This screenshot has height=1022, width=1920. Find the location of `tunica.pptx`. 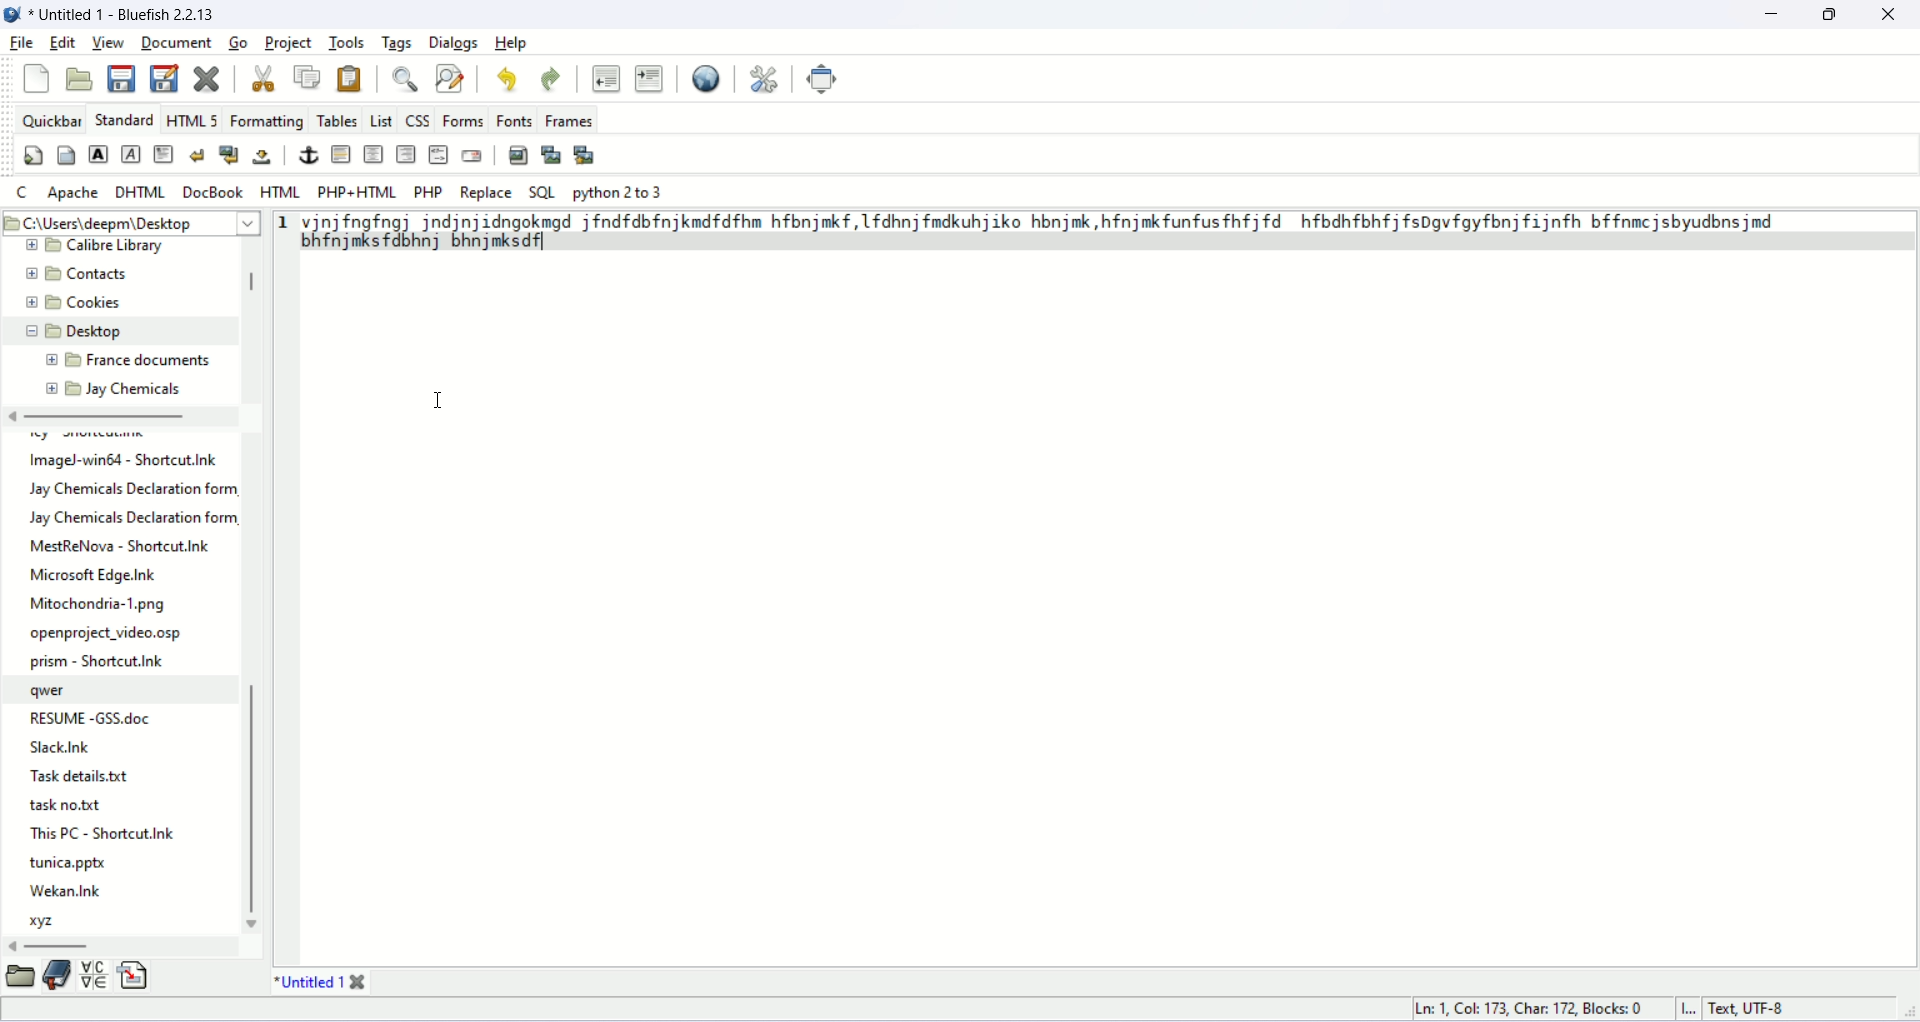

tunica.pptx is located at coordinates (70, 864).